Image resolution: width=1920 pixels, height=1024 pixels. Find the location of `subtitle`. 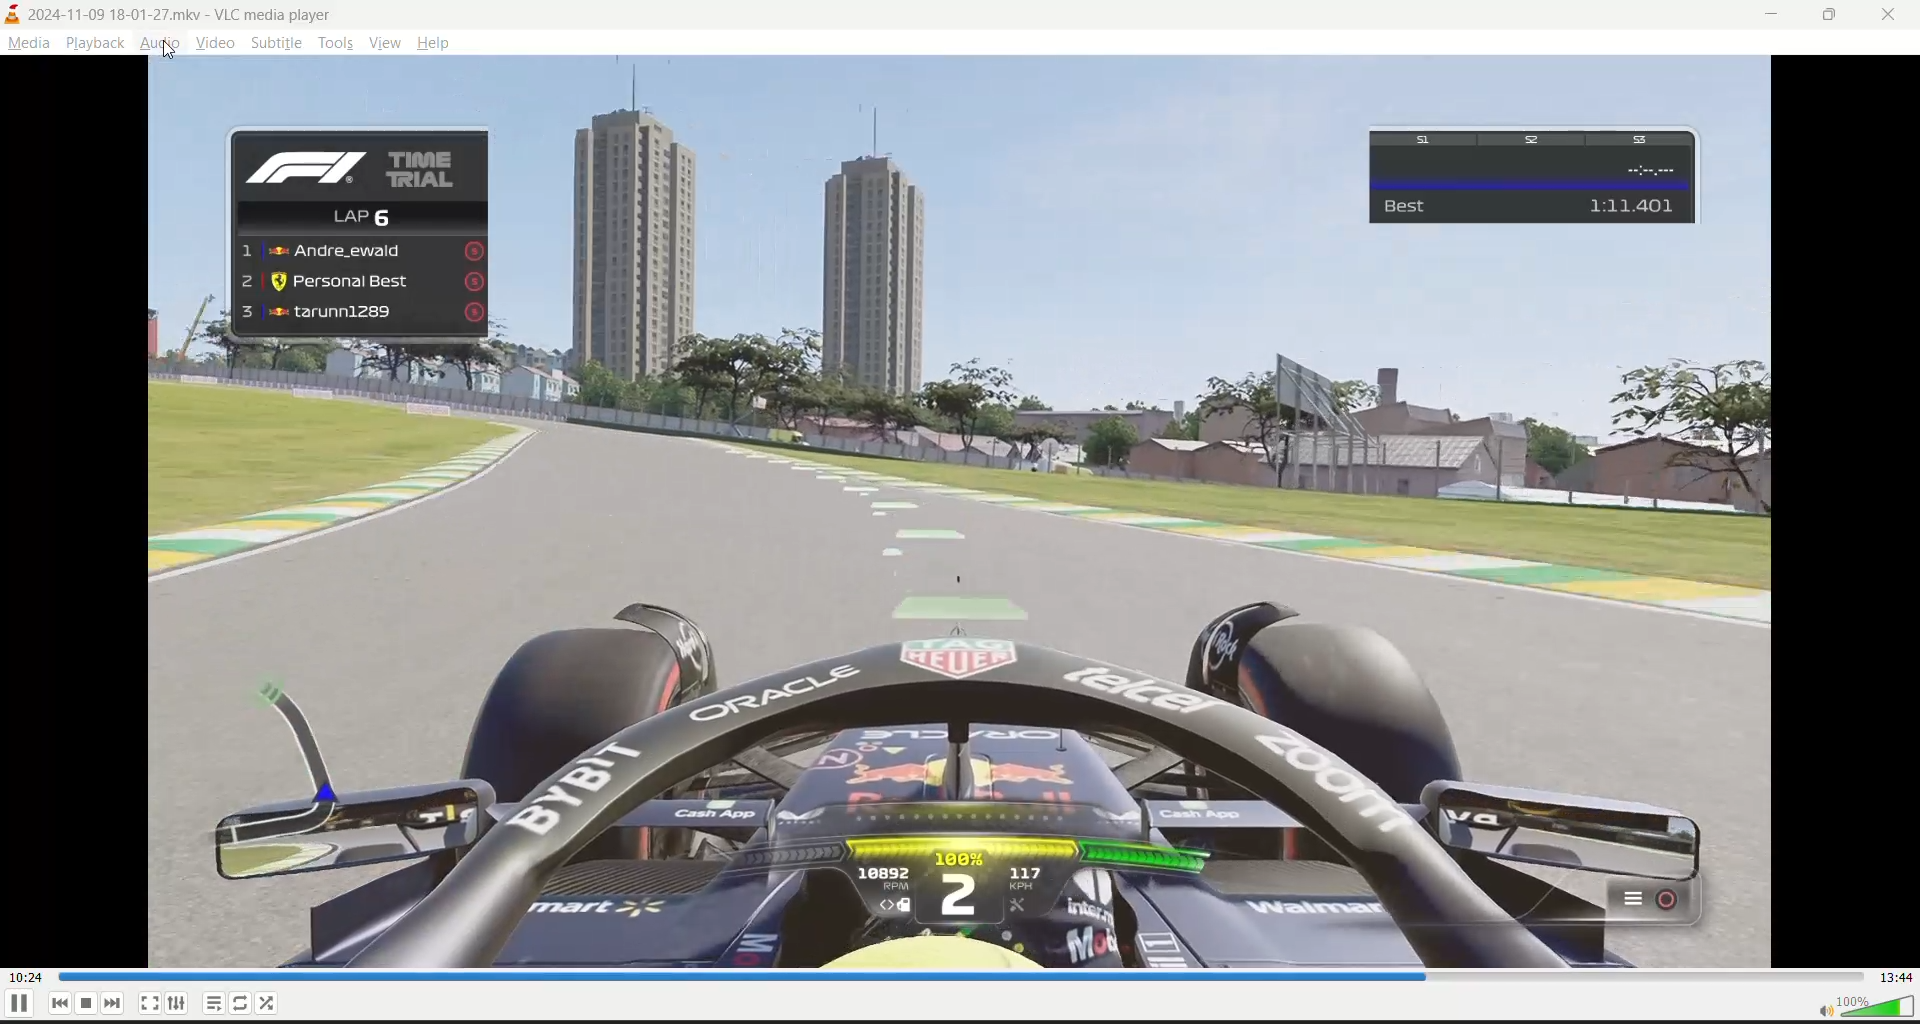

subtitle is located at coordinates (279, 45).